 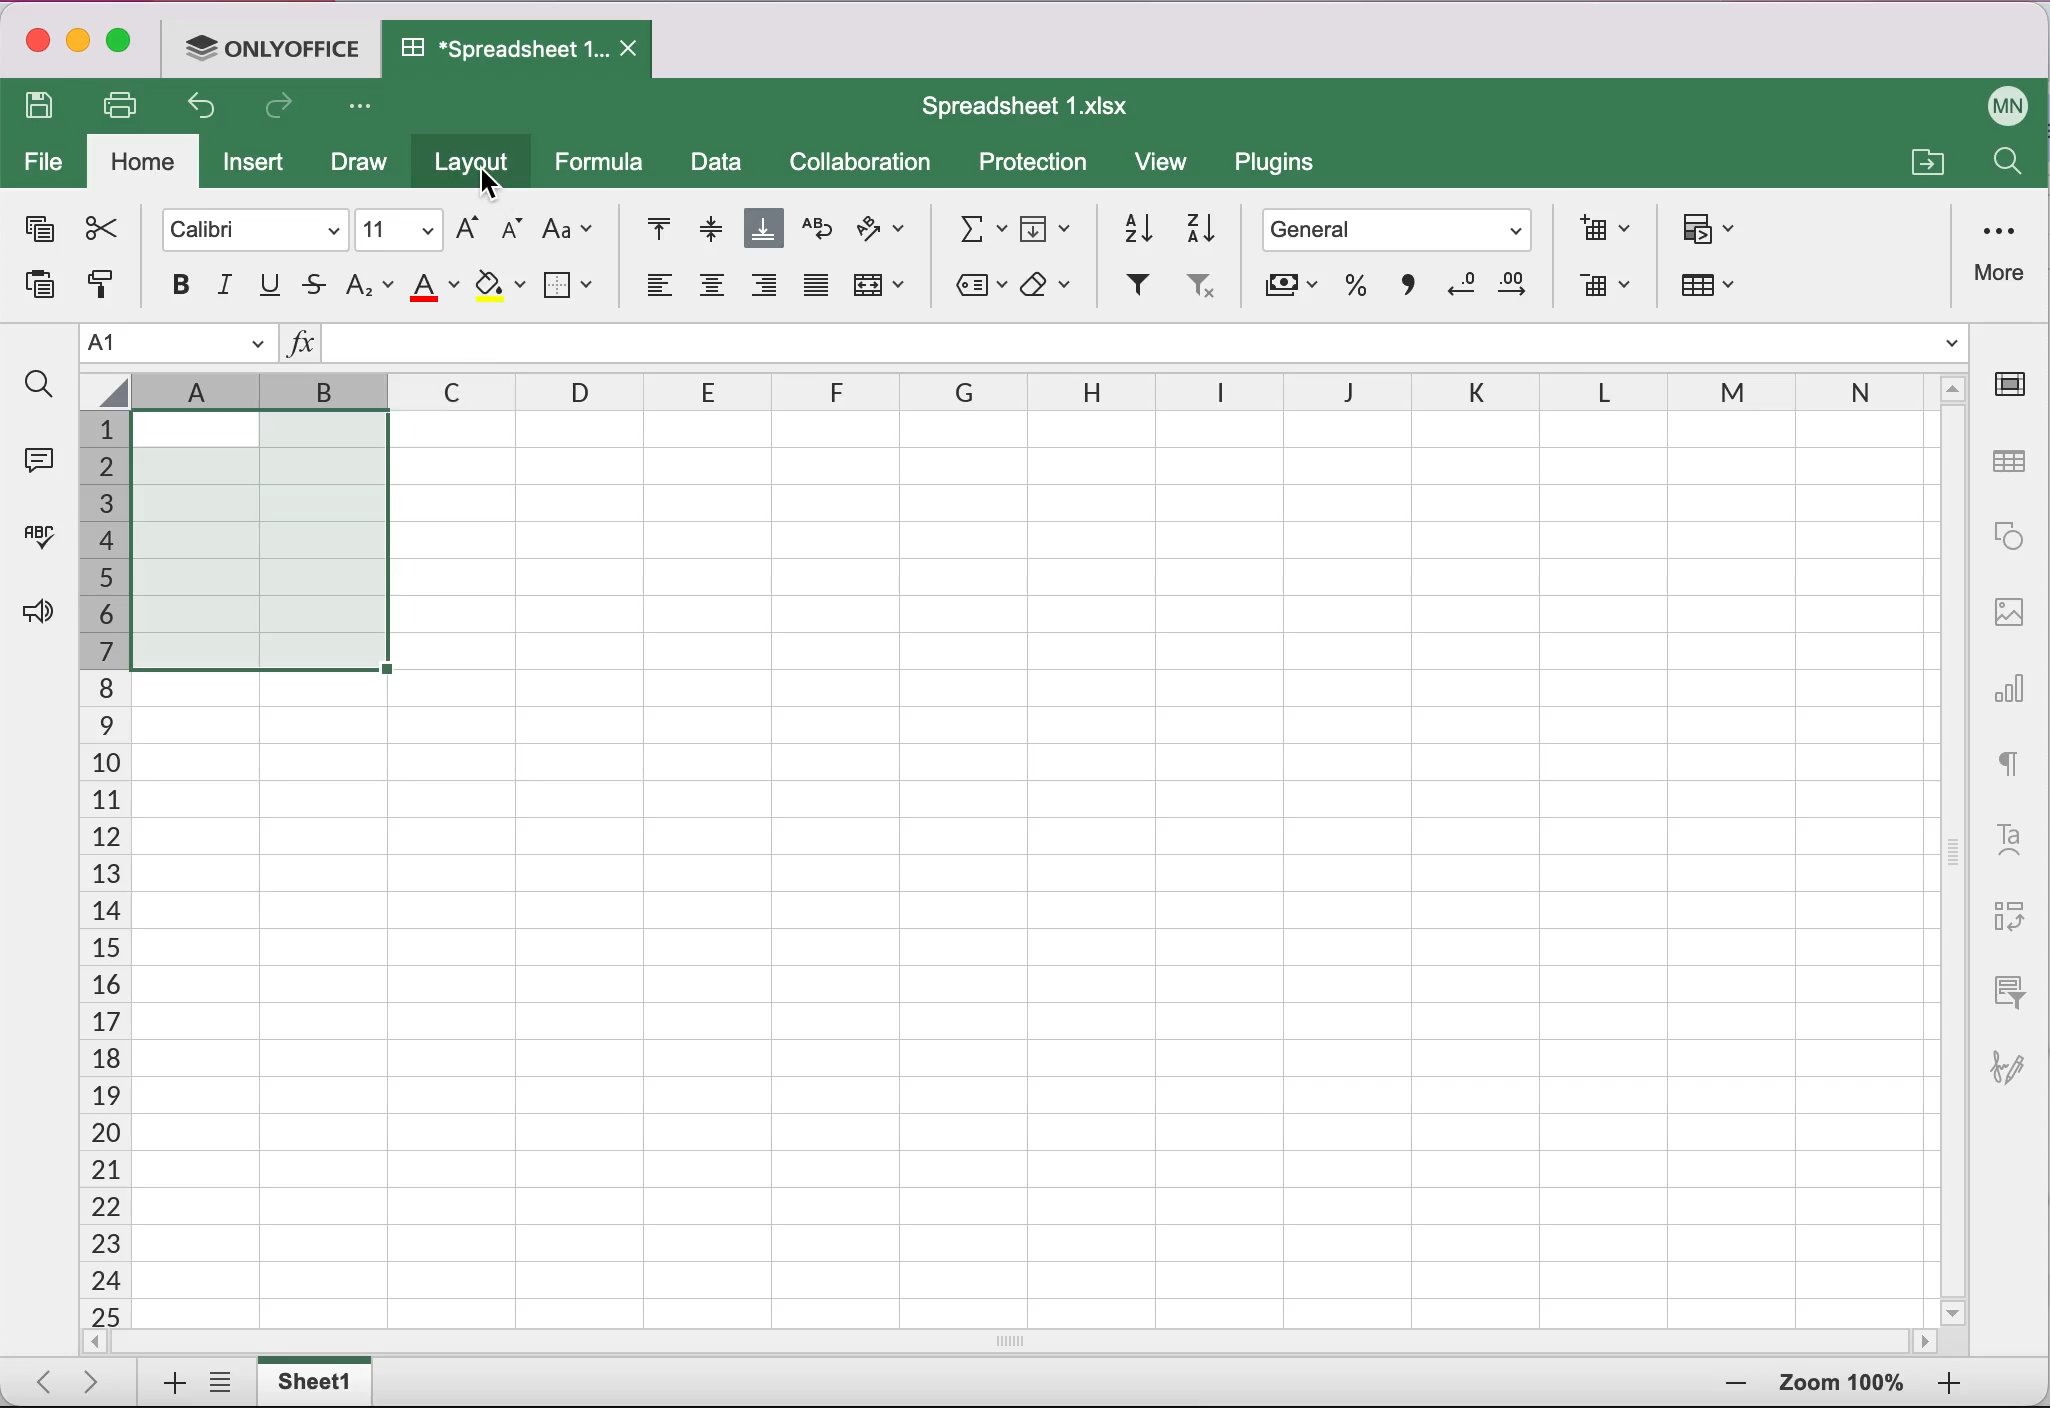 I want to click on paste, so click(x=32, y=291).